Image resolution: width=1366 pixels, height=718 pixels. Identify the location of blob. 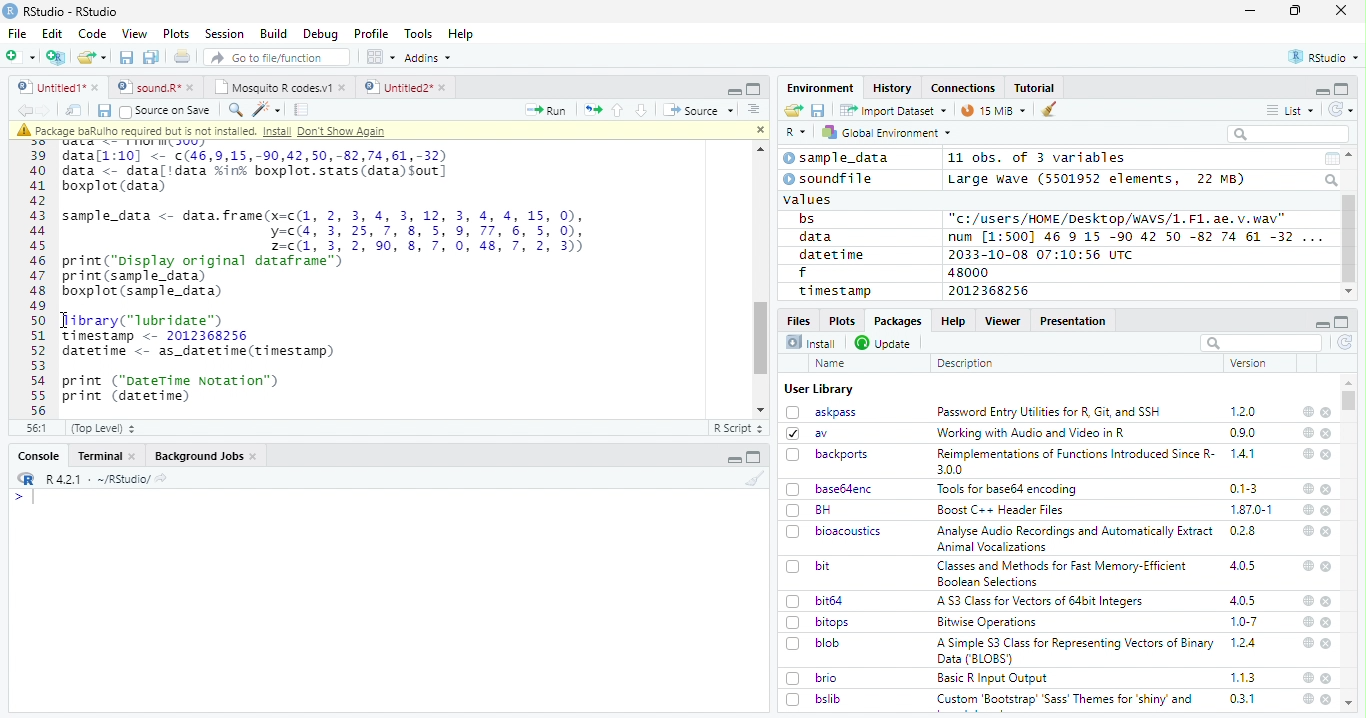
(813, 643).